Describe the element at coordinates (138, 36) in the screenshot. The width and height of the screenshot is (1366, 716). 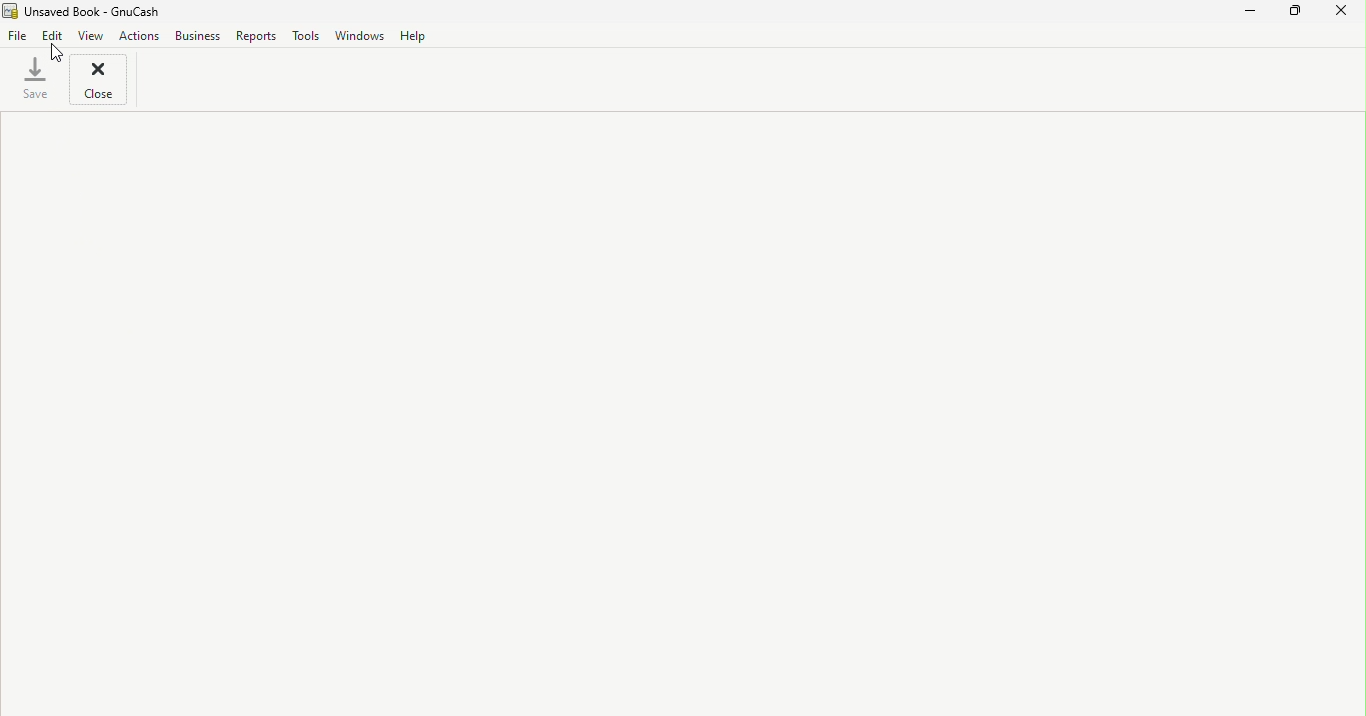
I see `Actions` at that location.